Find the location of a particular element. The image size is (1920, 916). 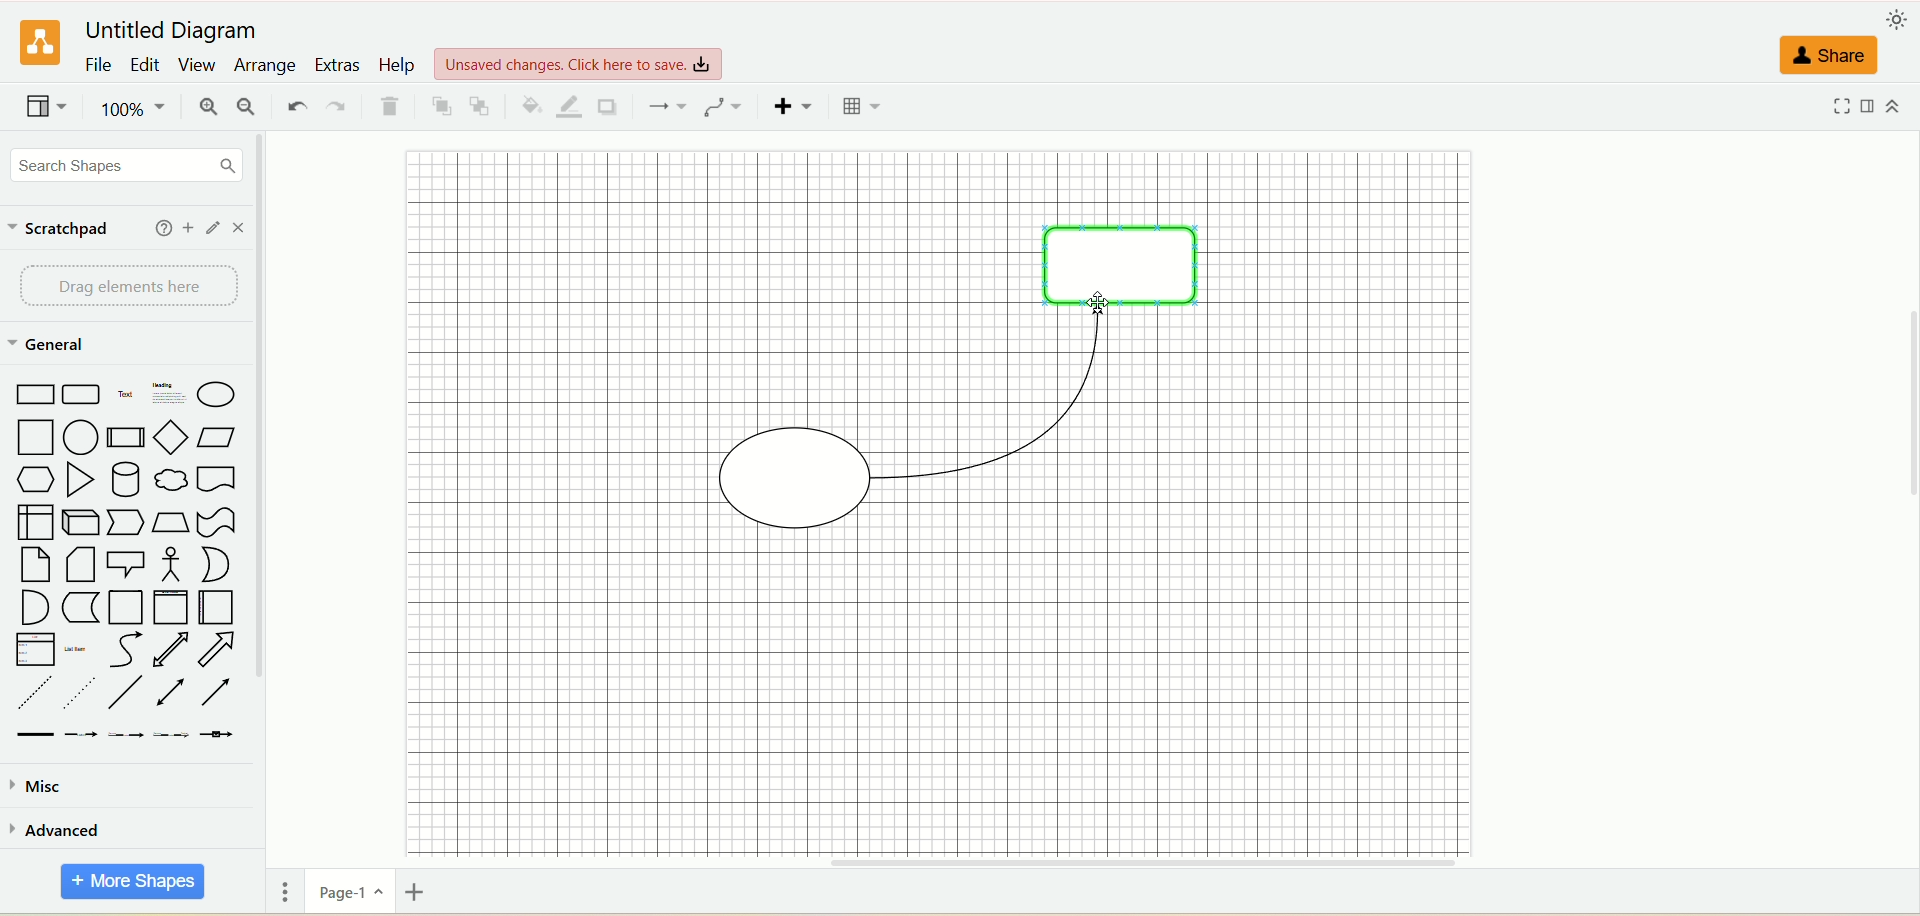

fullscreen is located at coordinates (1837, 105).